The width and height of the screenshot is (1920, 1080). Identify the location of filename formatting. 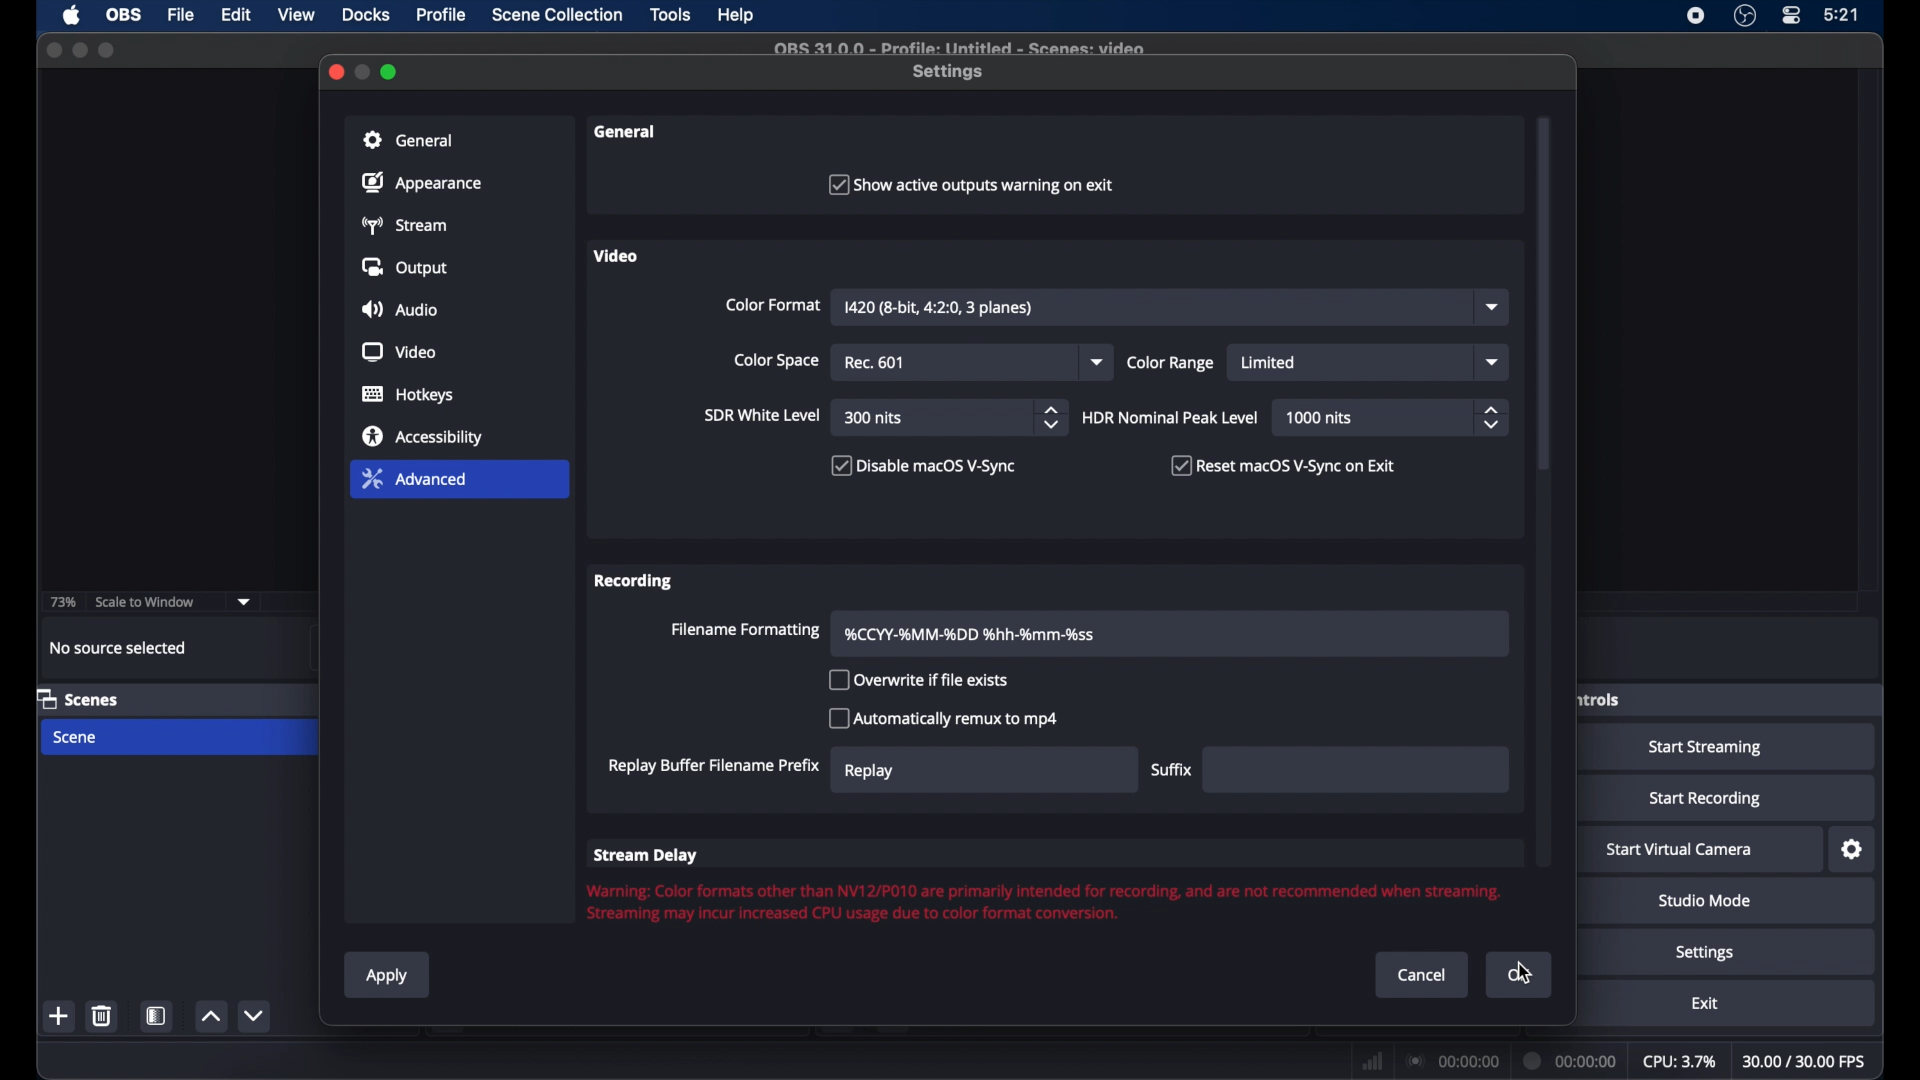
(746, 630).